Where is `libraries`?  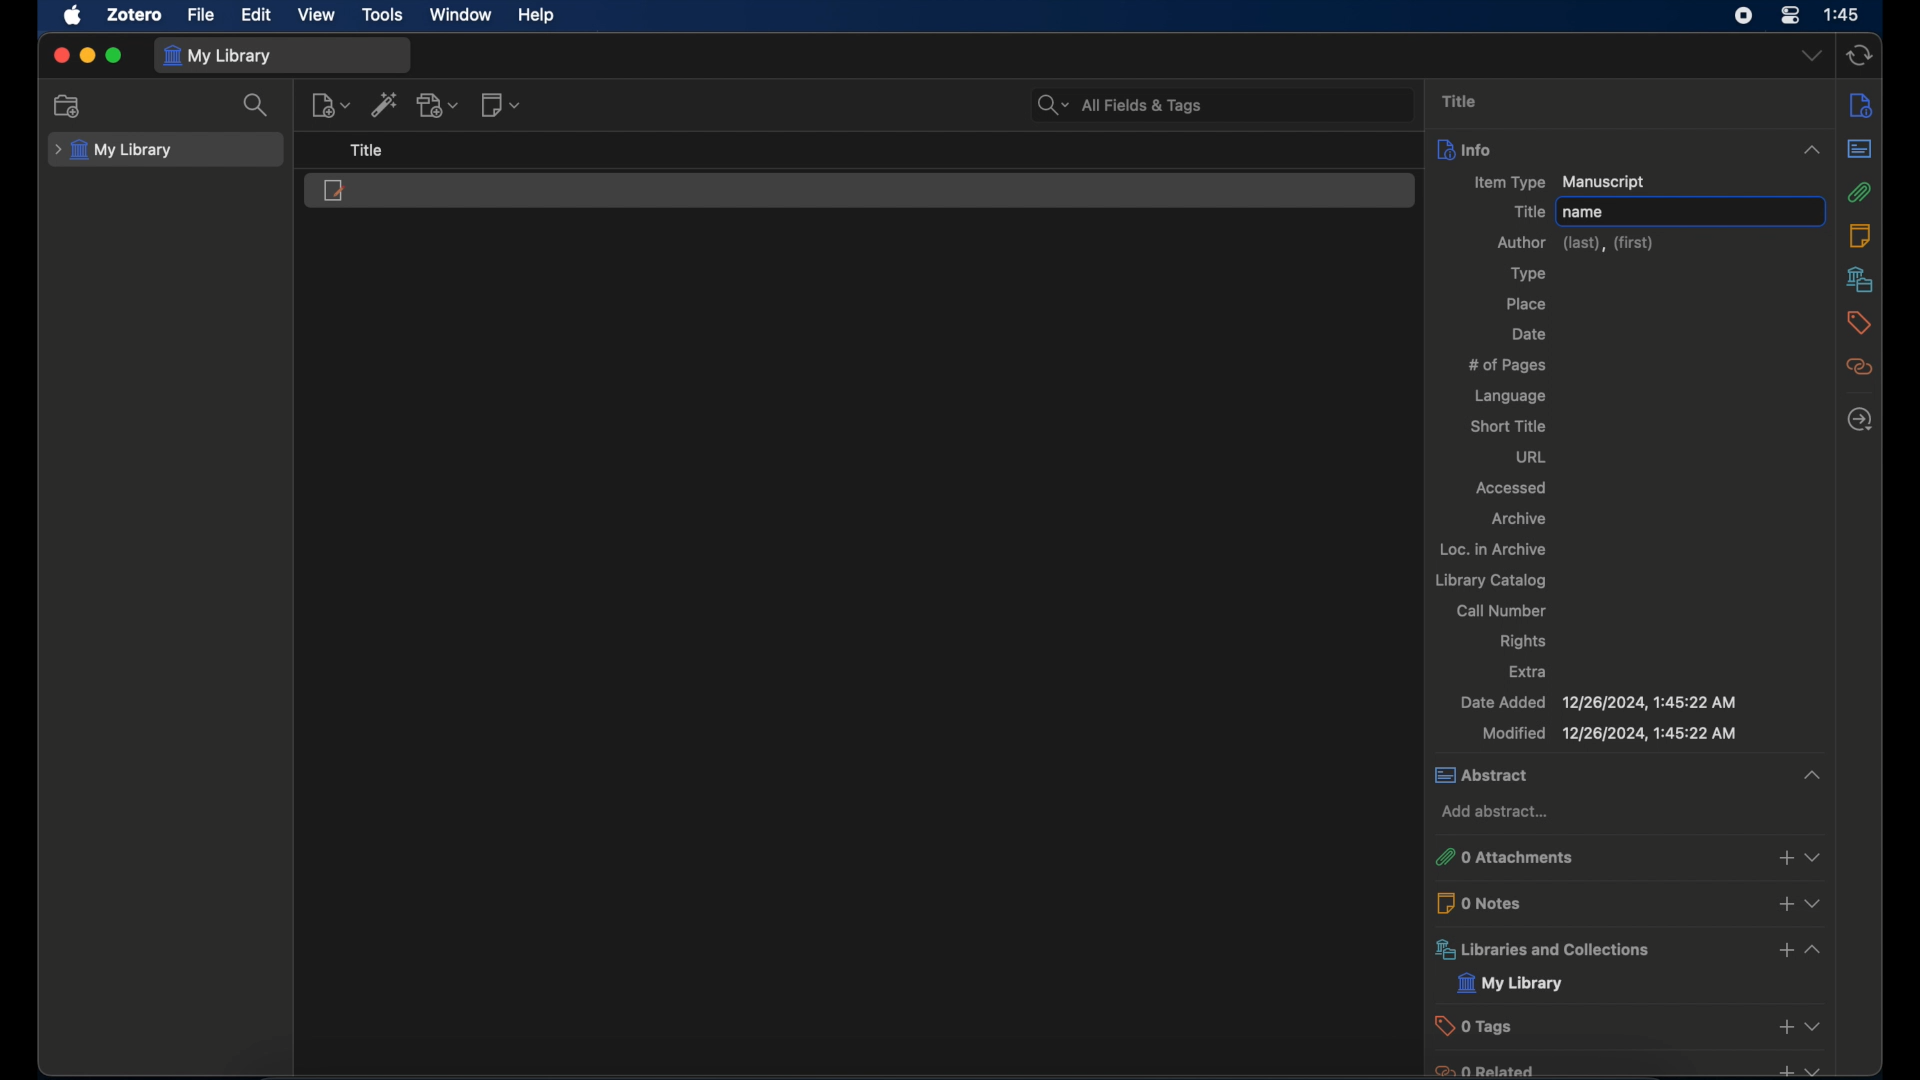 libraries is located at coordinates (1860, 279).